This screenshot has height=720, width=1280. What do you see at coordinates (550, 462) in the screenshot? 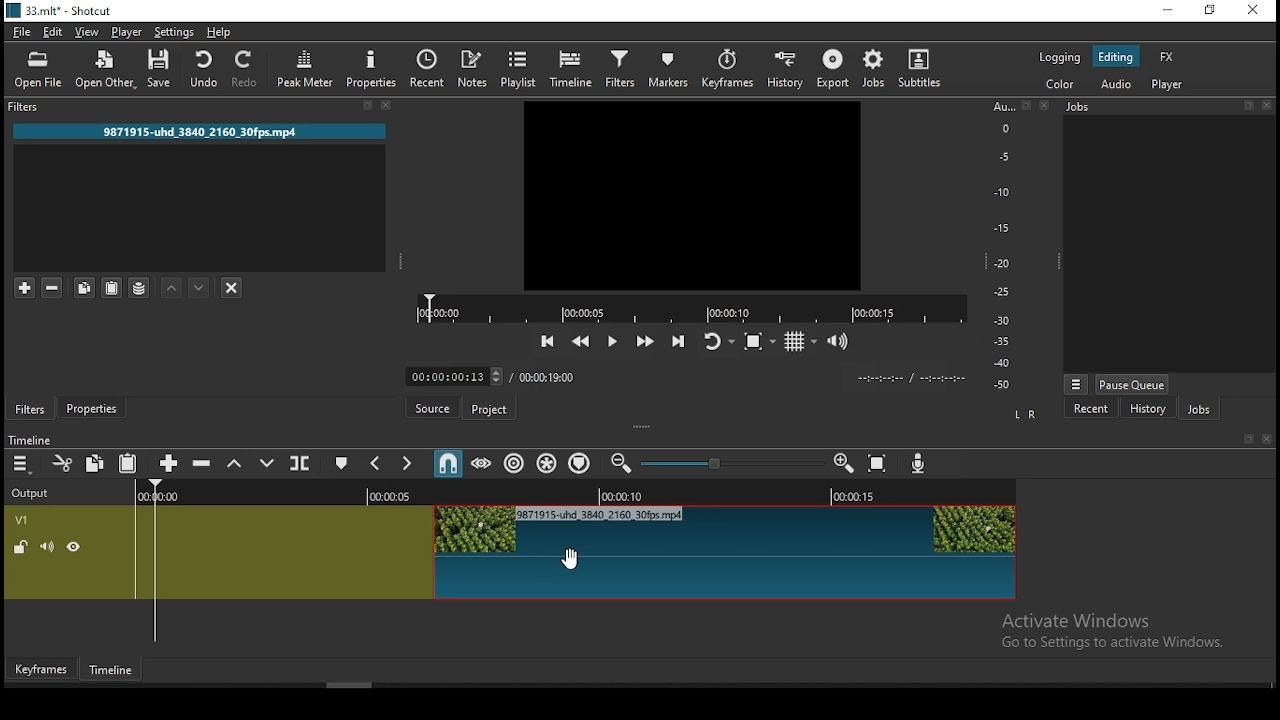
I see `ripple all tracks` at bounding box center [550, 462].